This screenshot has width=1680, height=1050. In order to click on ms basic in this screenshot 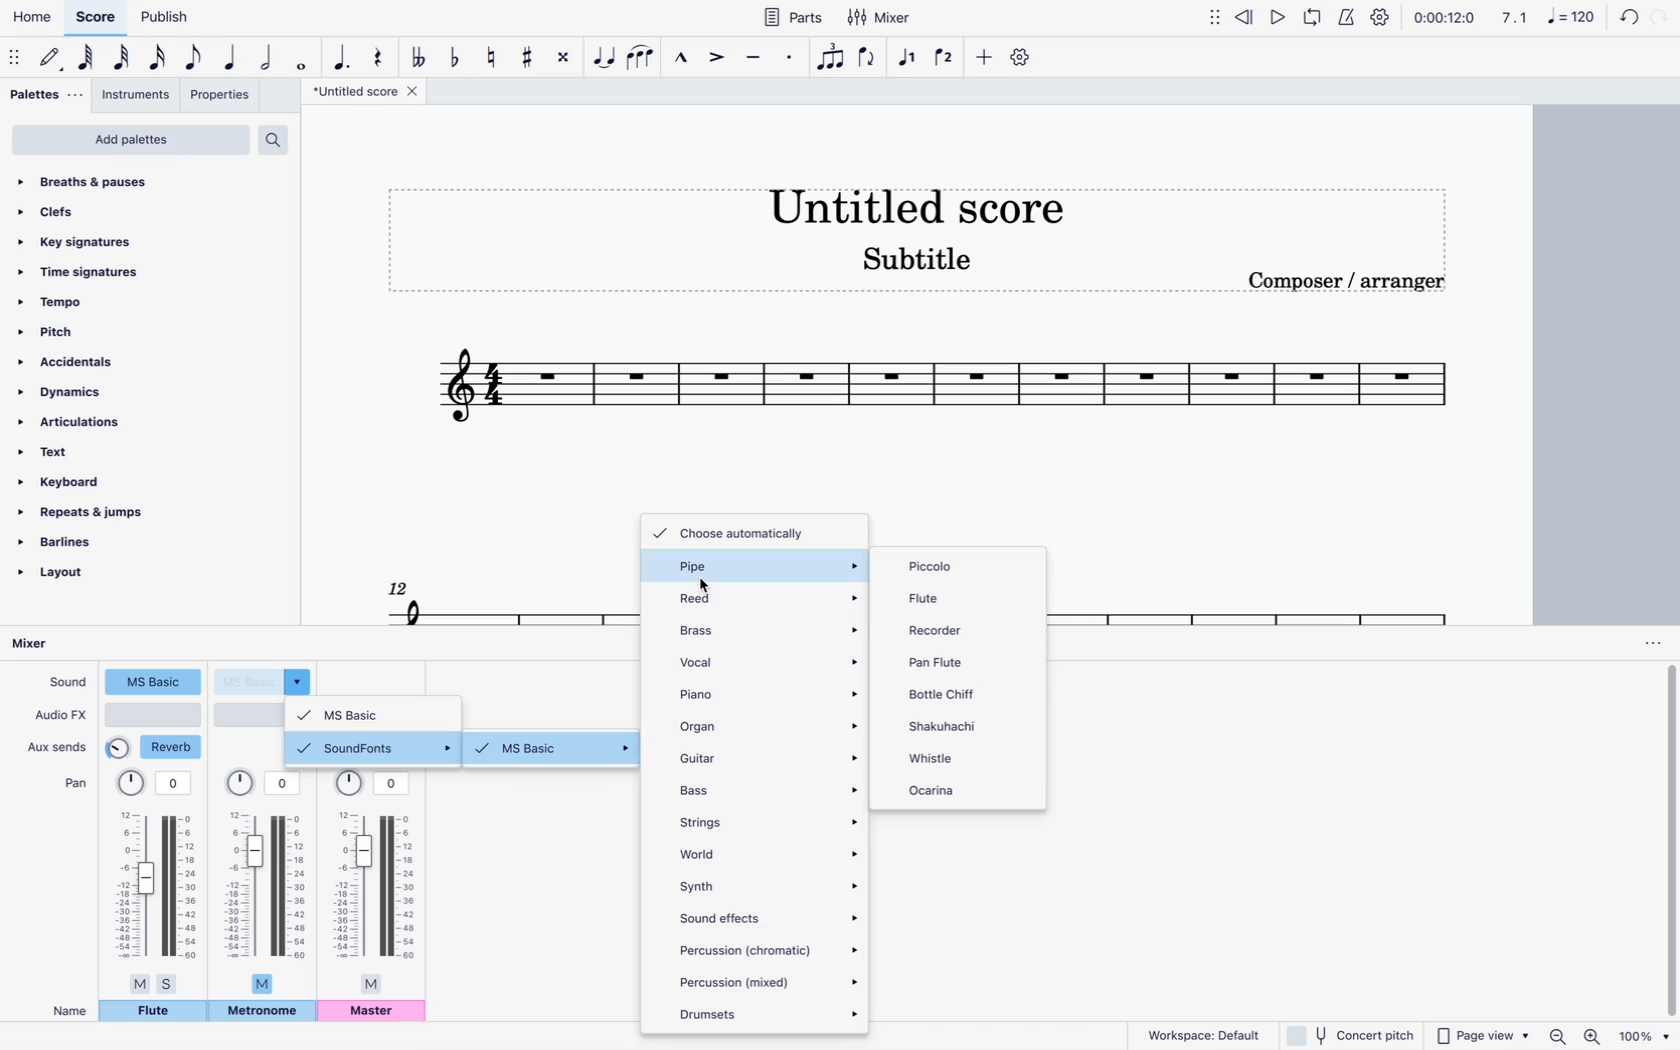, I will do `click(379, 712)`.